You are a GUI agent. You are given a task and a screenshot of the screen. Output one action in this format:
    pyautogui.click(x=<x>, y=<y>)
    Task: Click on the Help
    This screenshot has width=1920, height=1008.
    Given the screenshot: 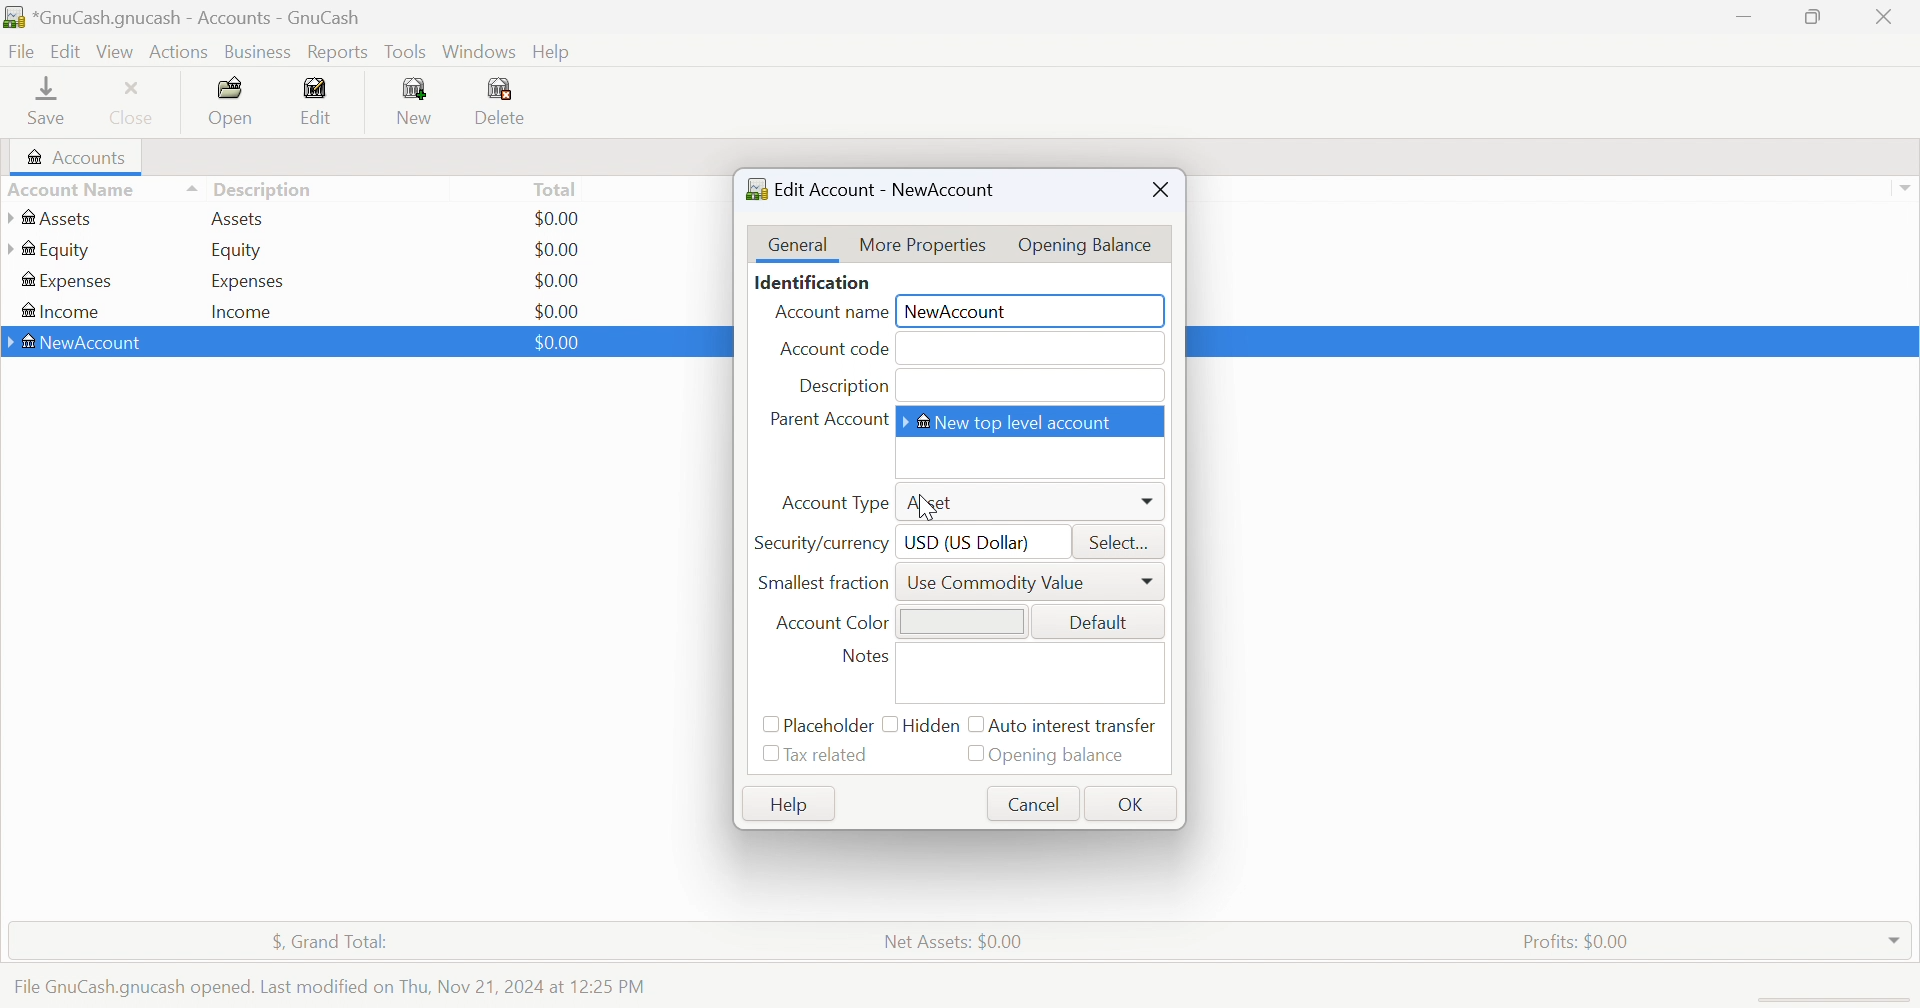 What is the action you would take?
    pyautogui.click(x=557, y=52)
    